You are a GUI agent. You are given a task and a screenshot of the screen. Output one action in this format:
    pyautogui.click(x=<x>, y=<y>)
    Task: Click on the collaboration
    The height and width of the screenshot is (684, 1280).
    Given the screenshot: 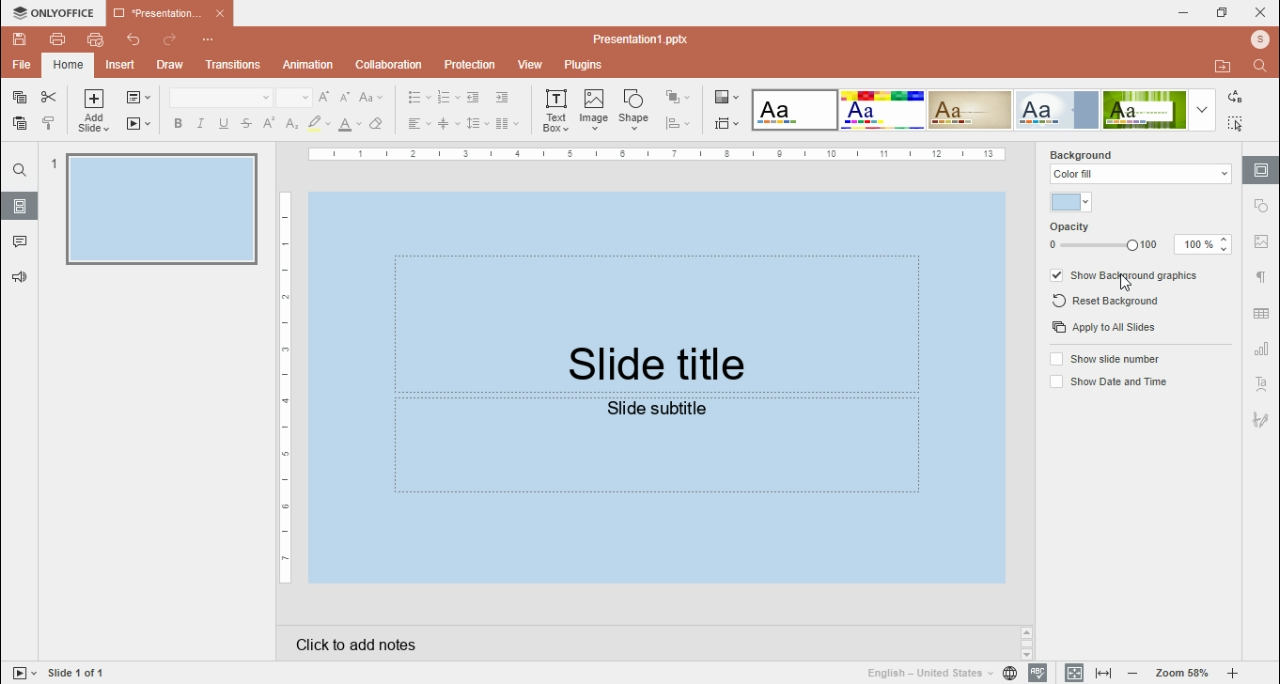 What is the action you would take?
    pyautogui.click(x=389, y=64)
    